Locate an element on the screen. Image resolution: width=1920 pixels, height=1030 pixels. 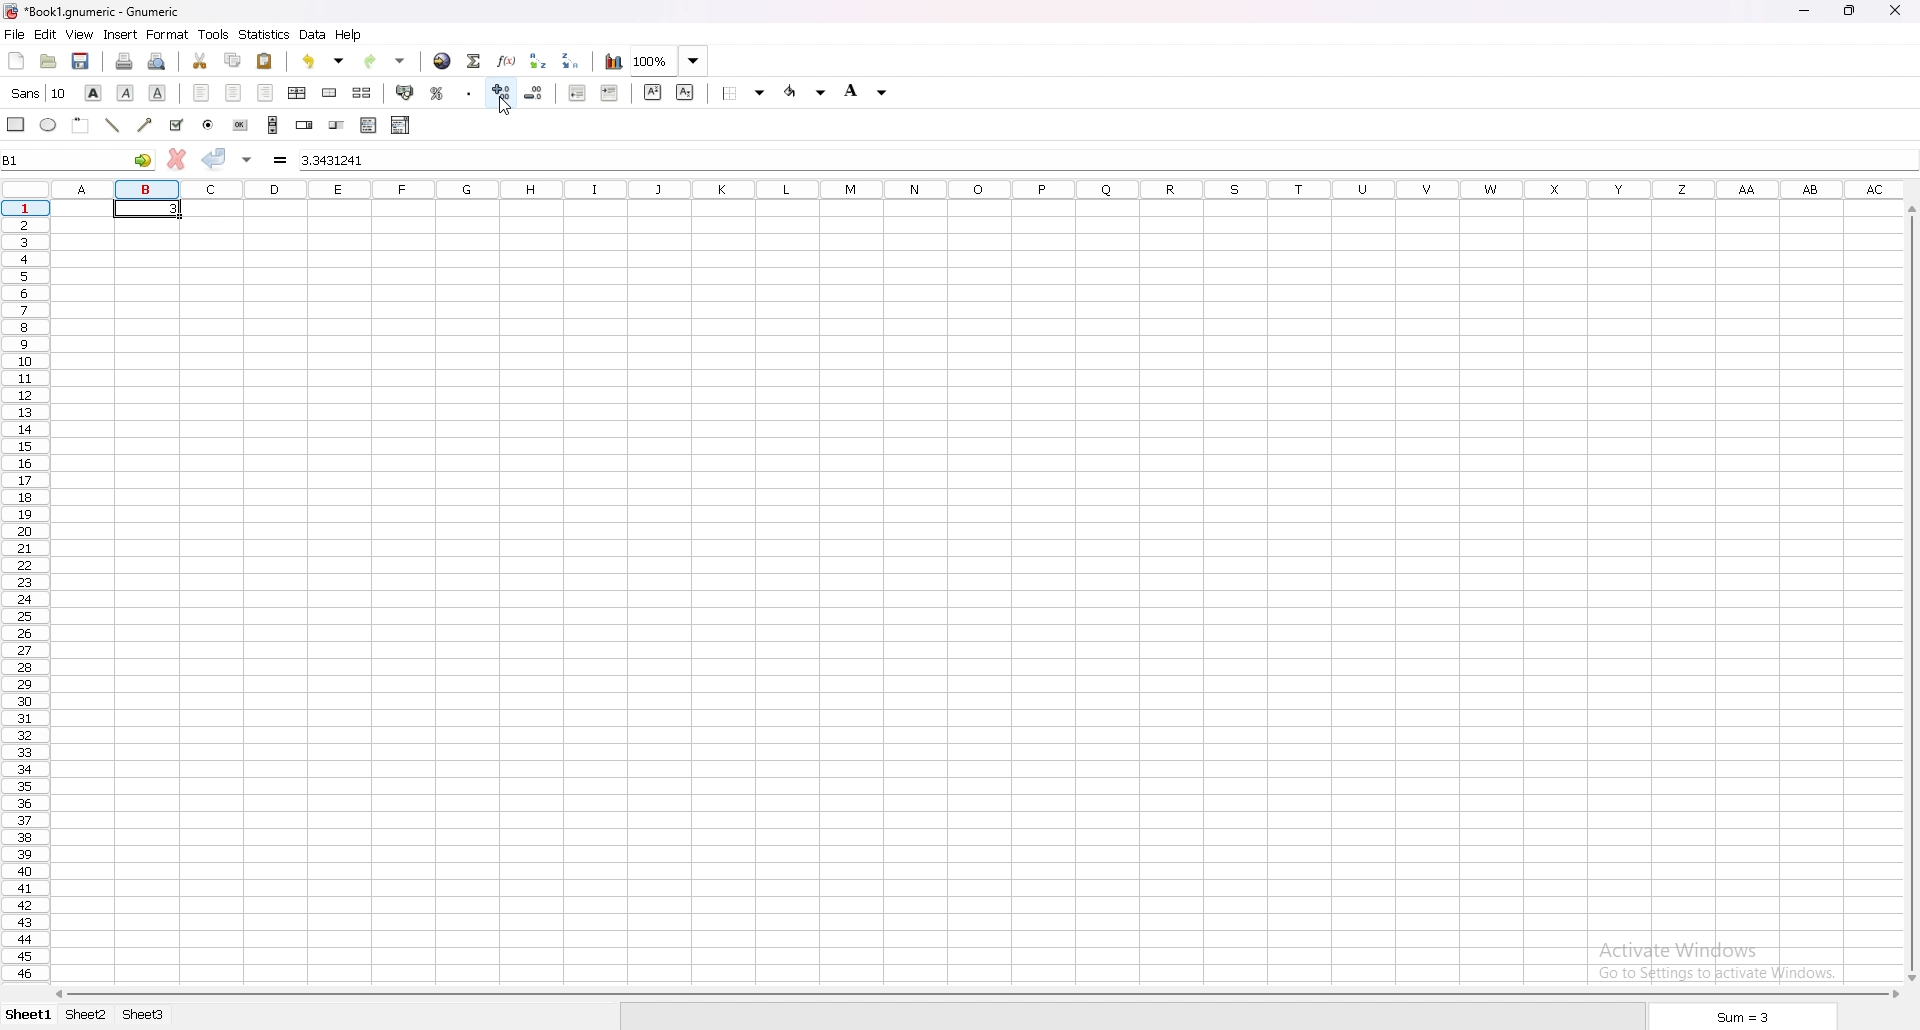
edit is located at coordinates (44, 35).